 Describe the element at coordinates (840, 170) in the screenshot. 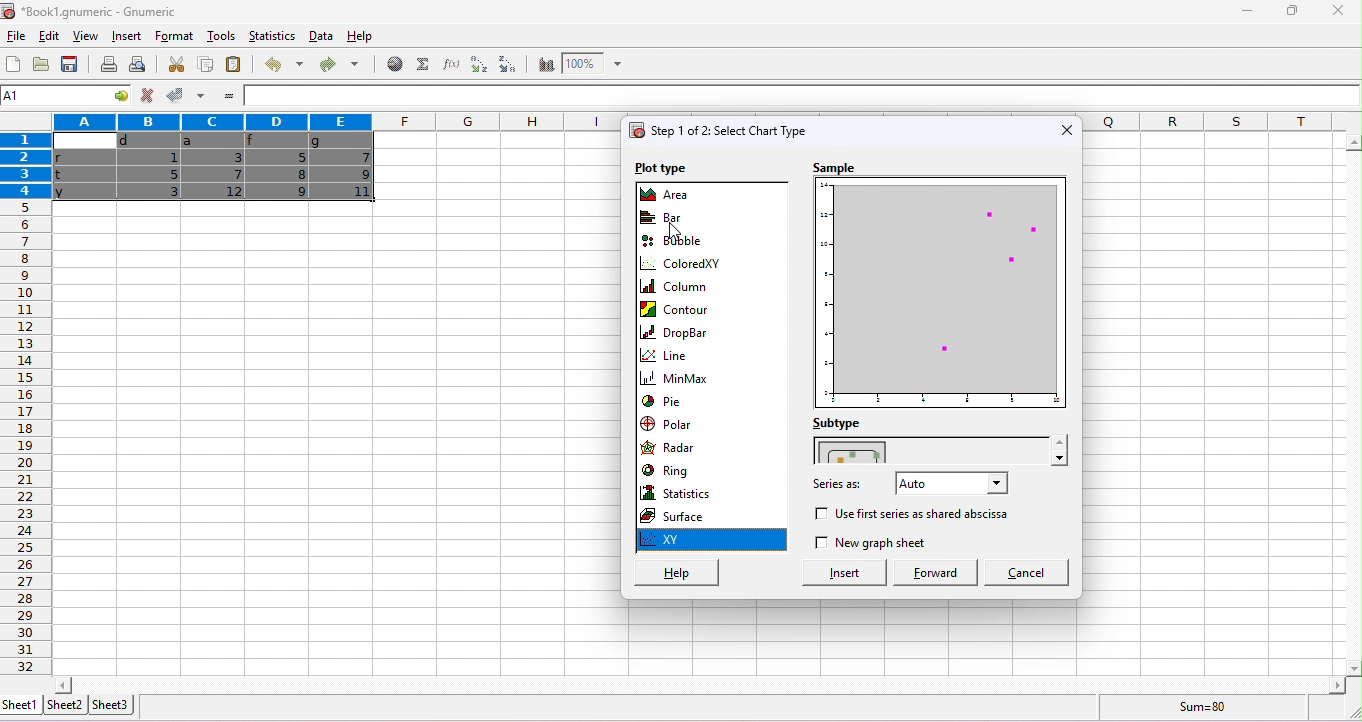

I see `sample` at that location.